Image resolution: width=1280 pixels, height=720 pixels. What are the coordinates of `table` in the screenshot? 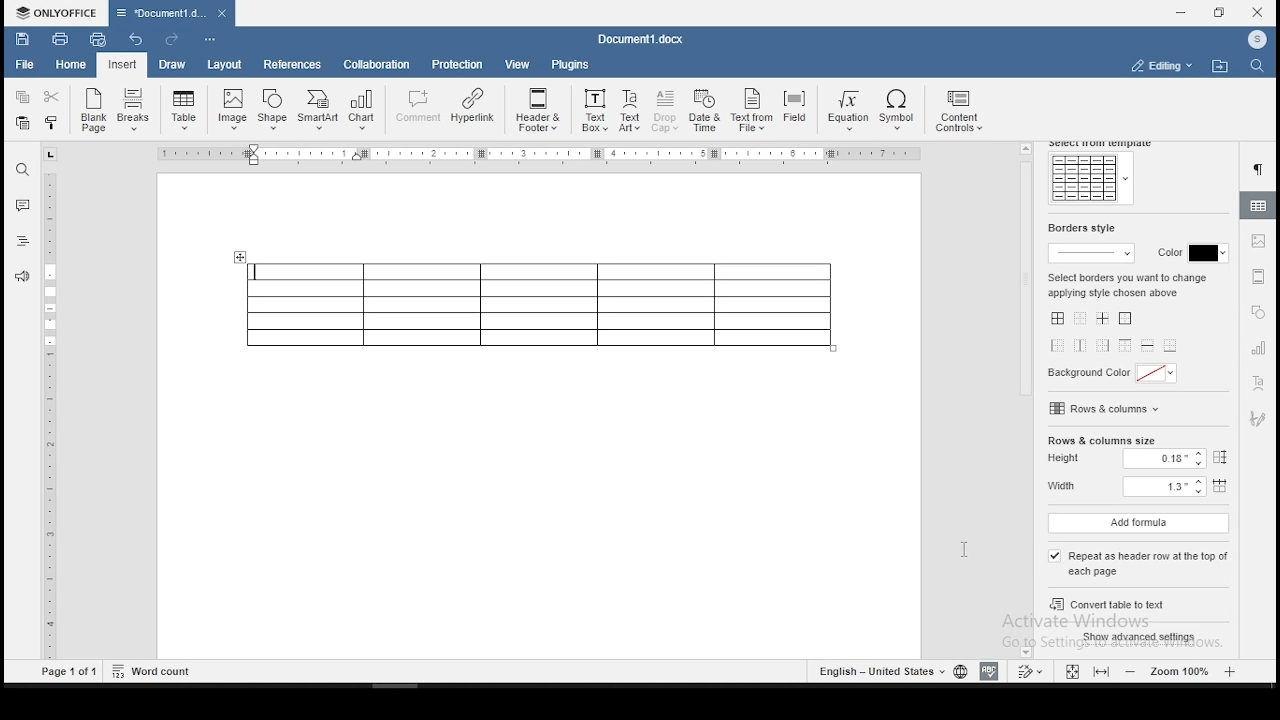 It's located at (539, 305).